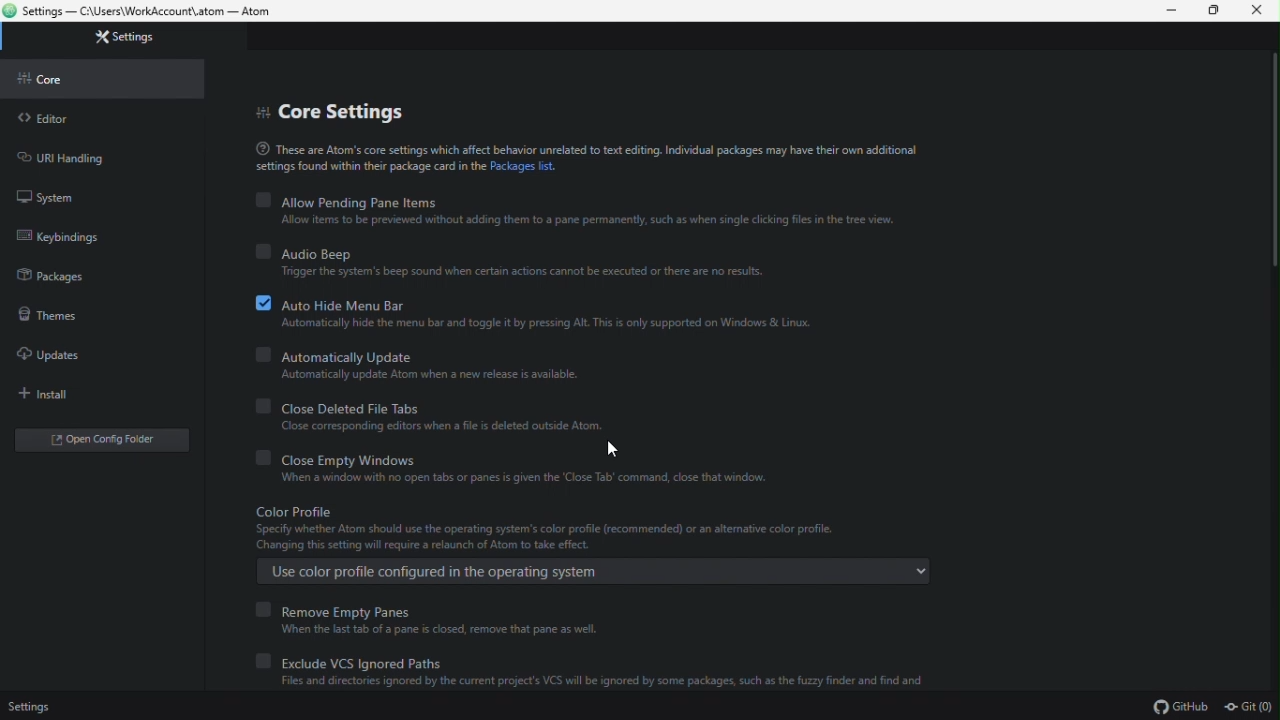 Image resolution: width=1280 pixels, height=720 pixels. Describe the element at coordinates (101, 442) in the screenshot. I see `open config editor` at that location.